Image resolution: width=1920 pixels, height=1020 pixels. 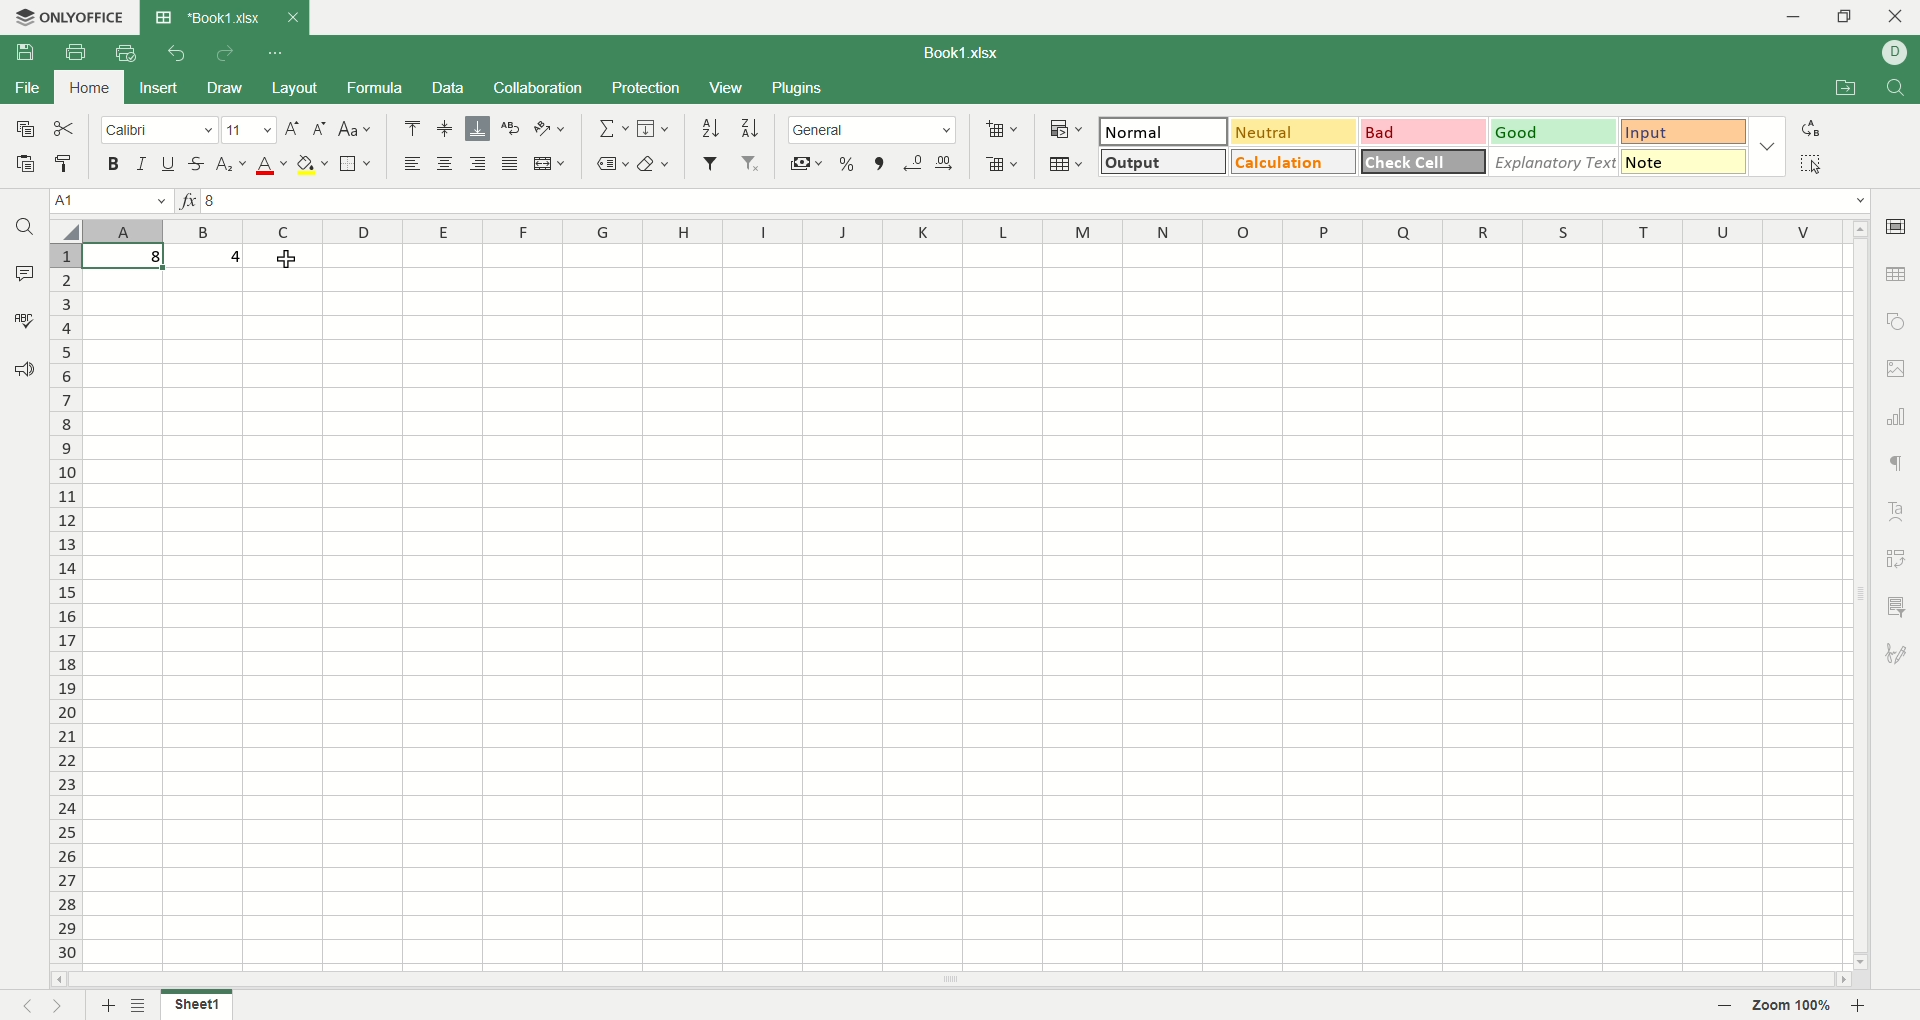 I want to click on plugin, so click(x=794, y=86).